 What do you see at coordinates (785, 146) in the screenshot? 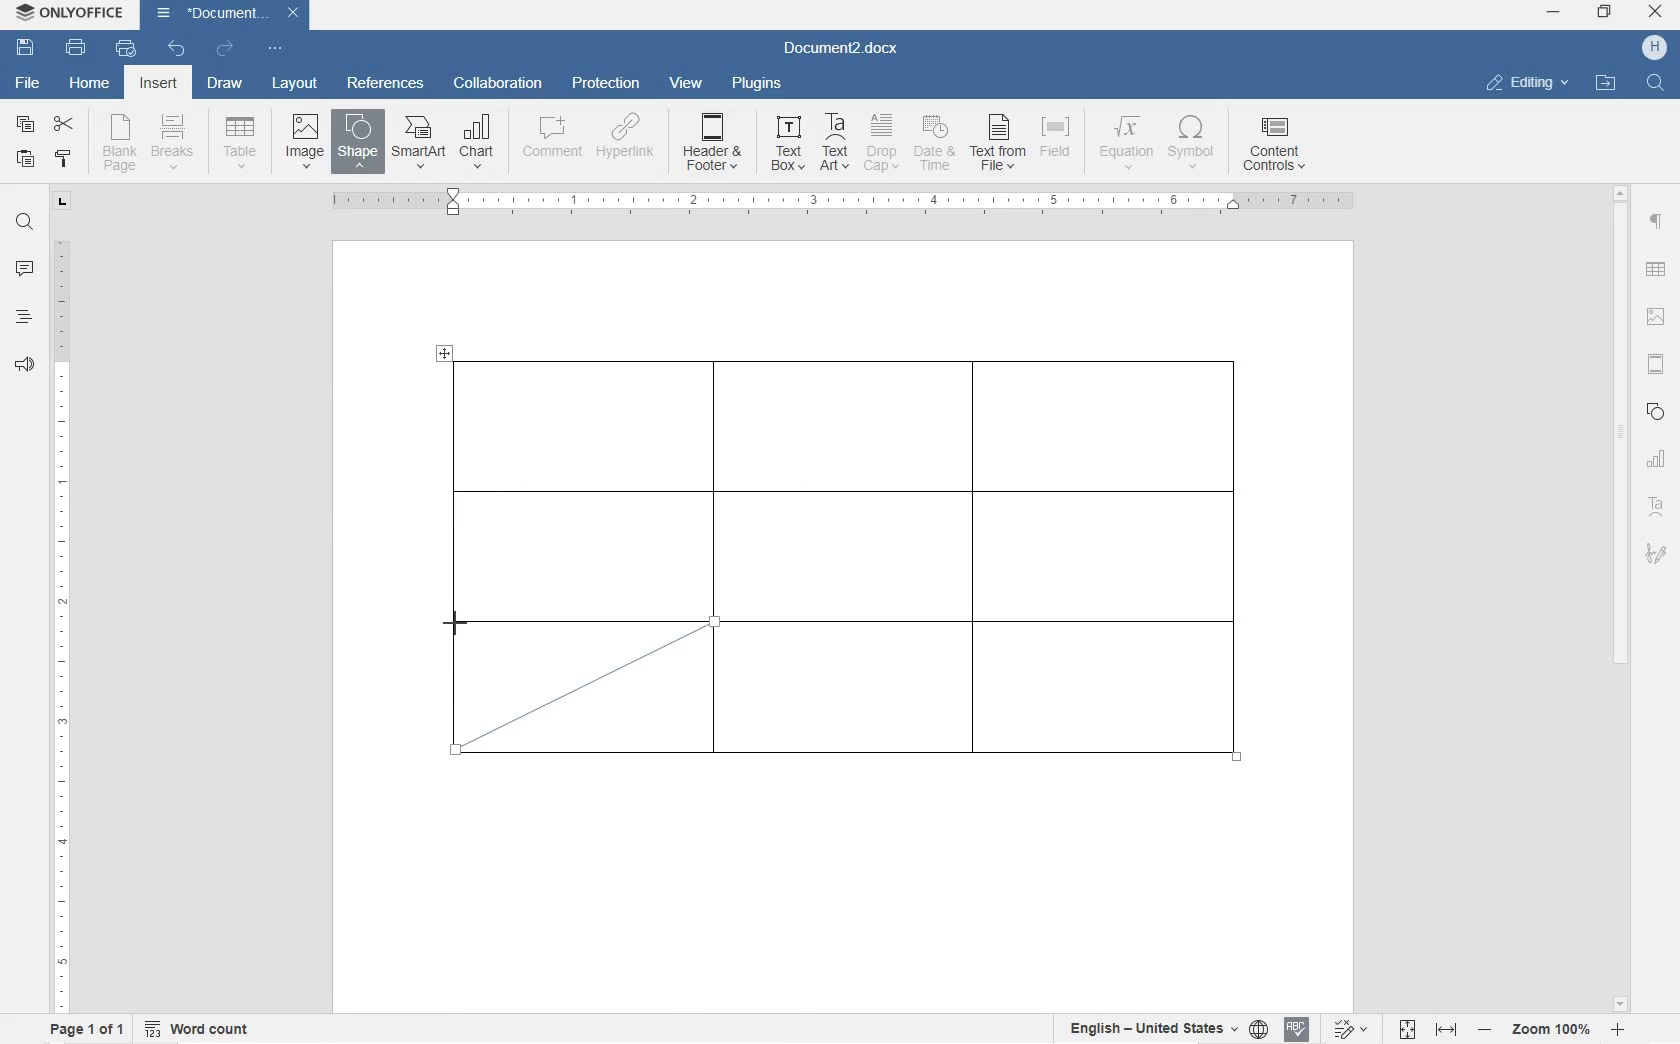
I see `TEXT BOX` at bounding box center [785, 146].